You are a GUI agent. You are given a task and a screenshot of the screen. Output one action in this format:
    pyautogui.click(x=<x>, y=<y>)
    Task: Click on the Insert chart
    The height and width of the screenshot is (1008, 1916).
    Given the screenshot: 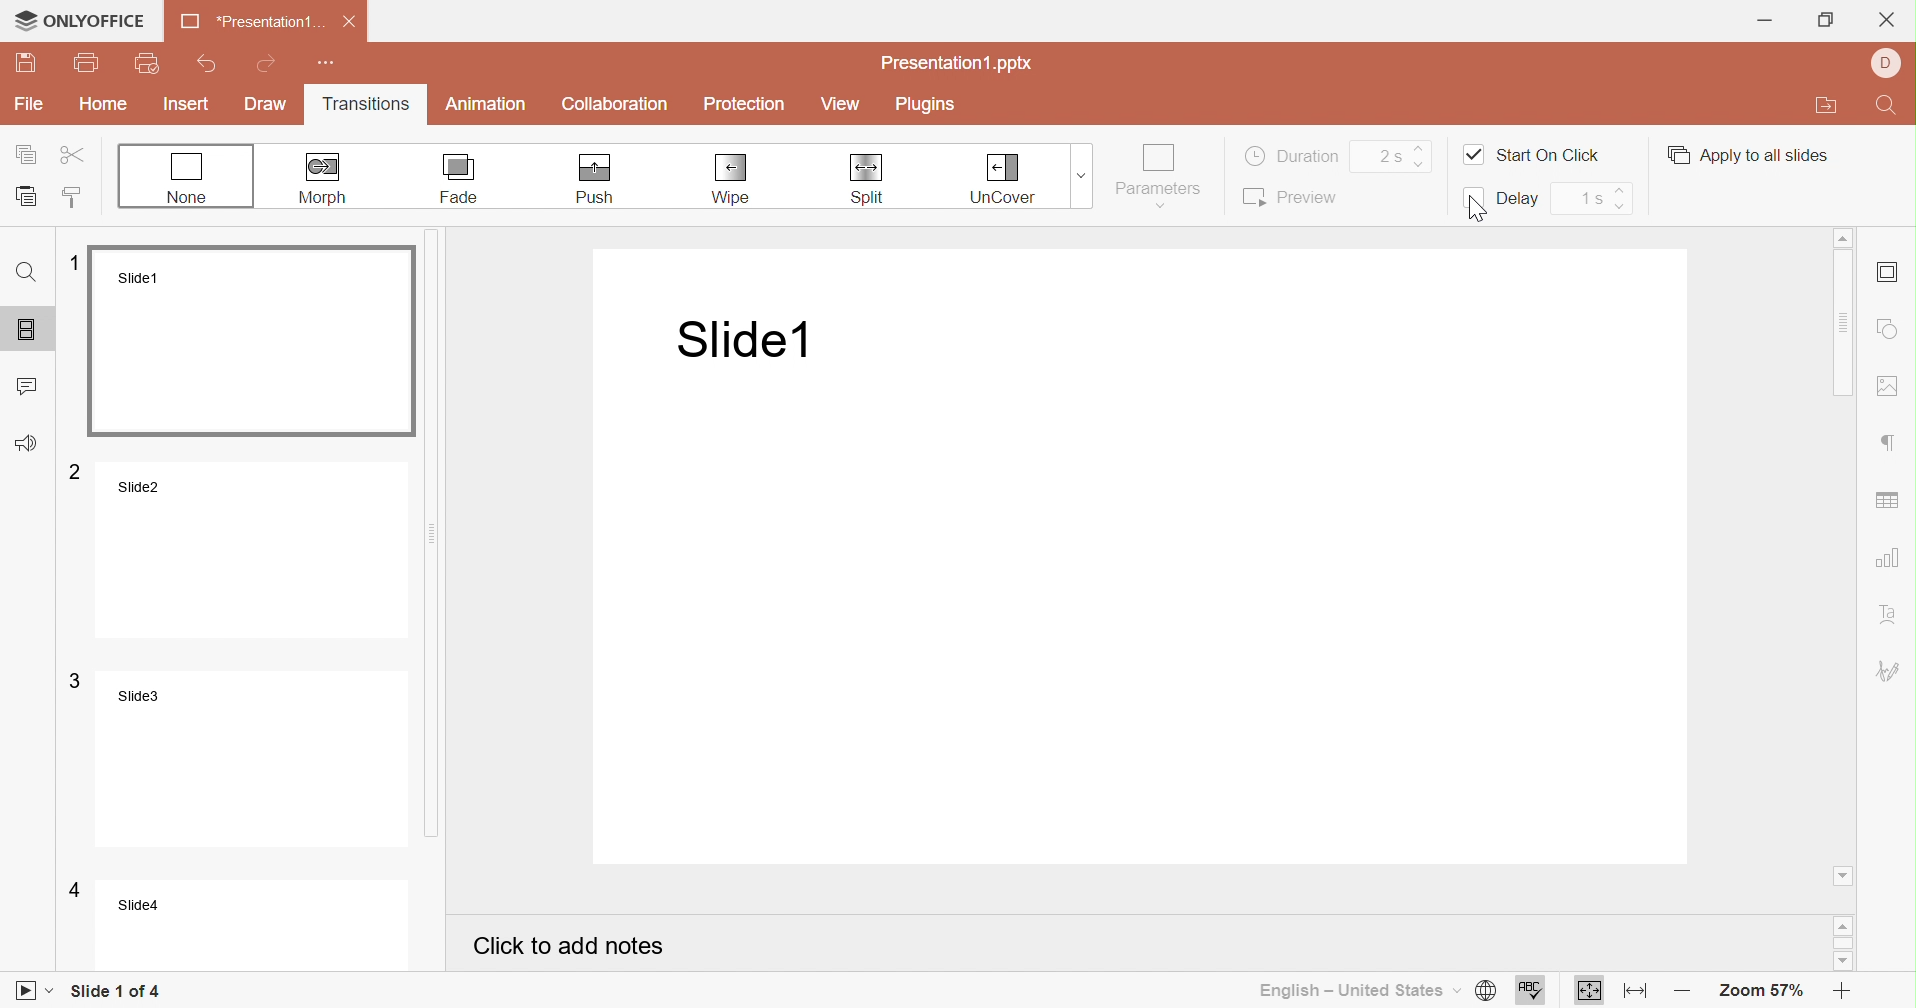 What is the action you would take?
    pyautogui.click(x=1891, y=558)
    